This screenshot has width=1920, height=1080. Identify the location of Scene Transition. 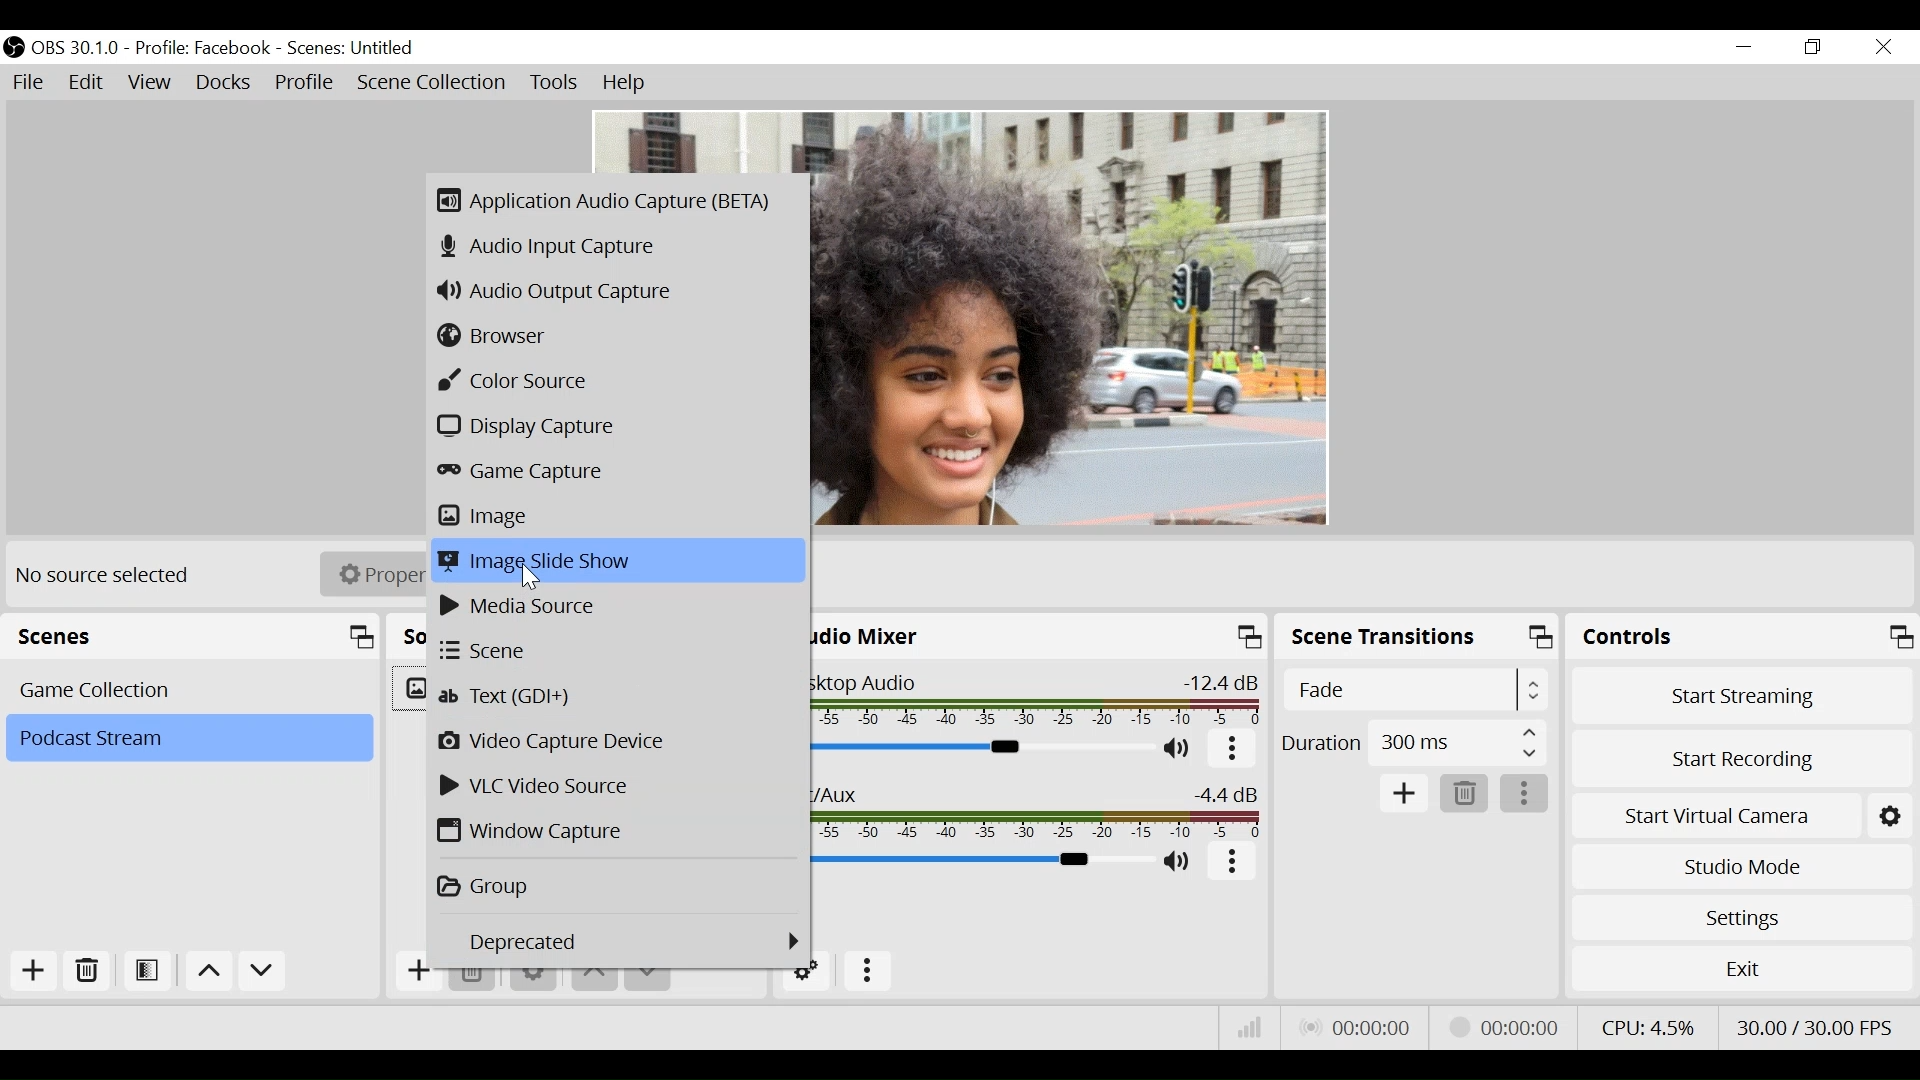
(1419, 640).